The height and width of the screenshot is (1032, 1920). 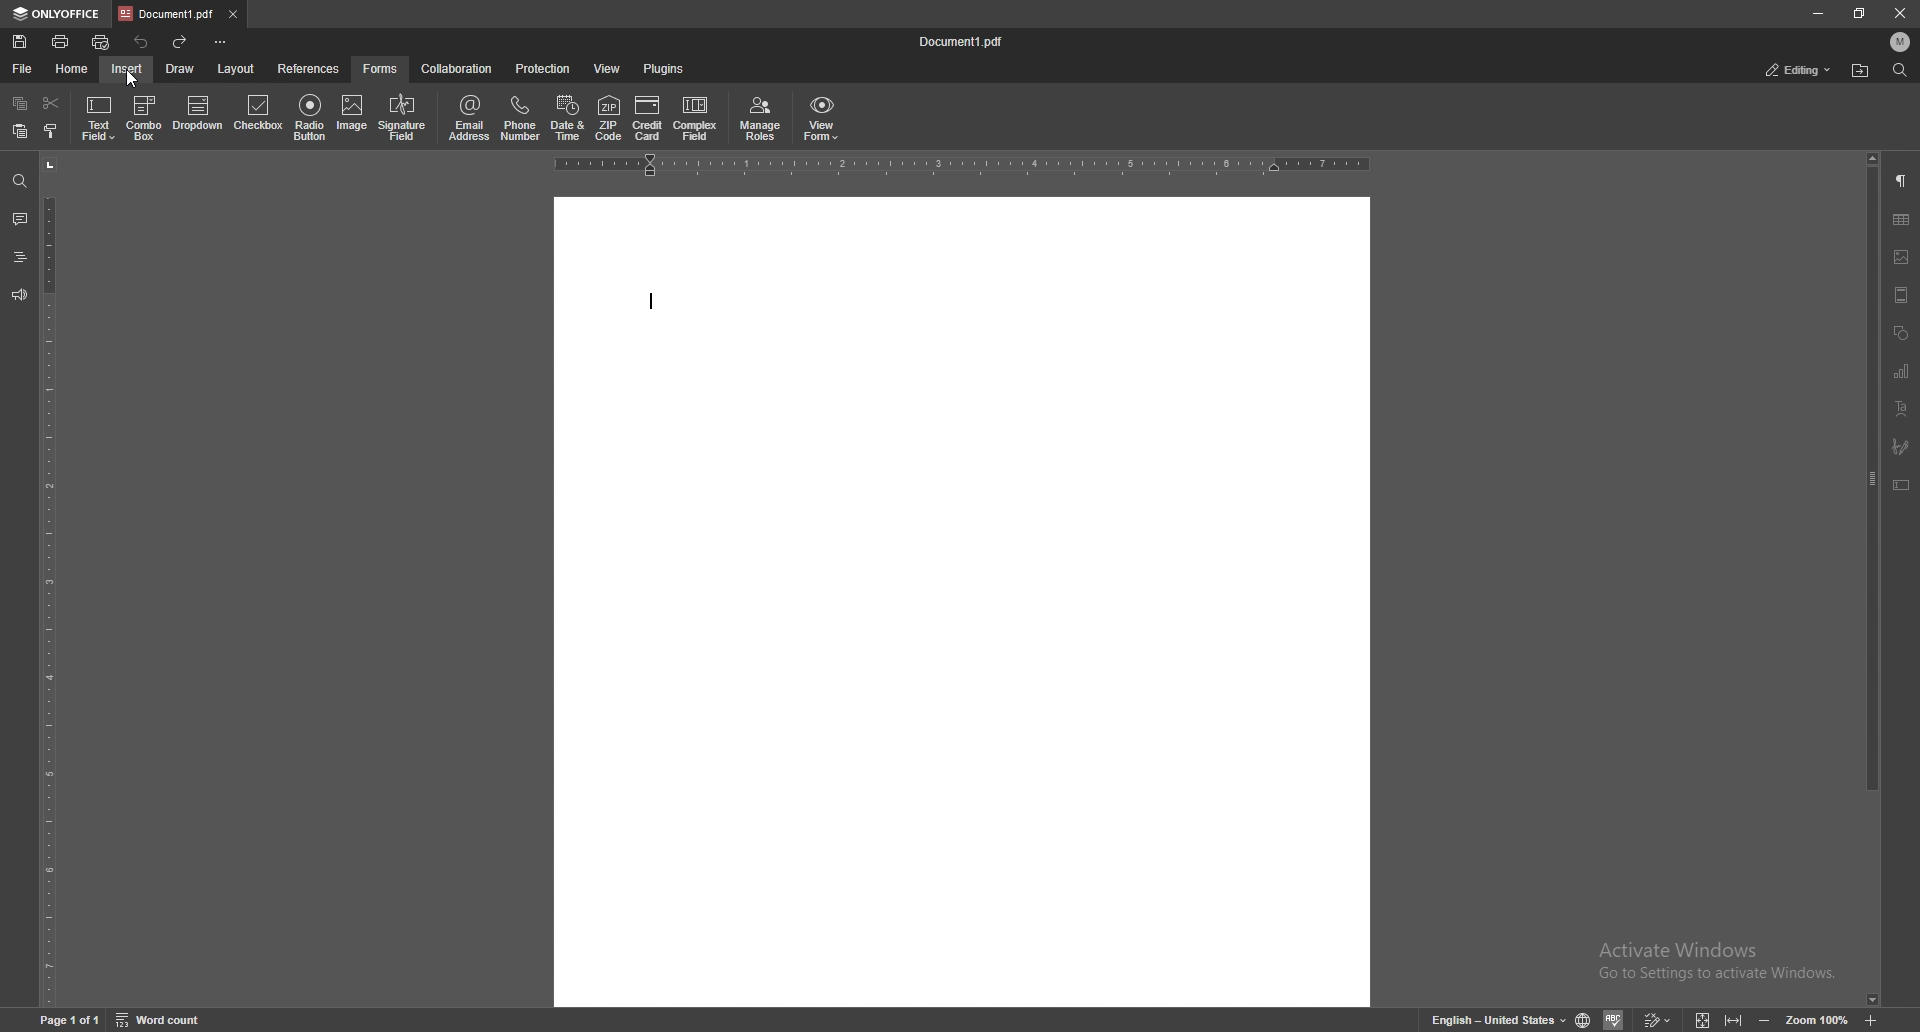 What do you see at coordinates (1899, 41) in the screenshot?
I see `profile` at bounding box center [1899, 41].